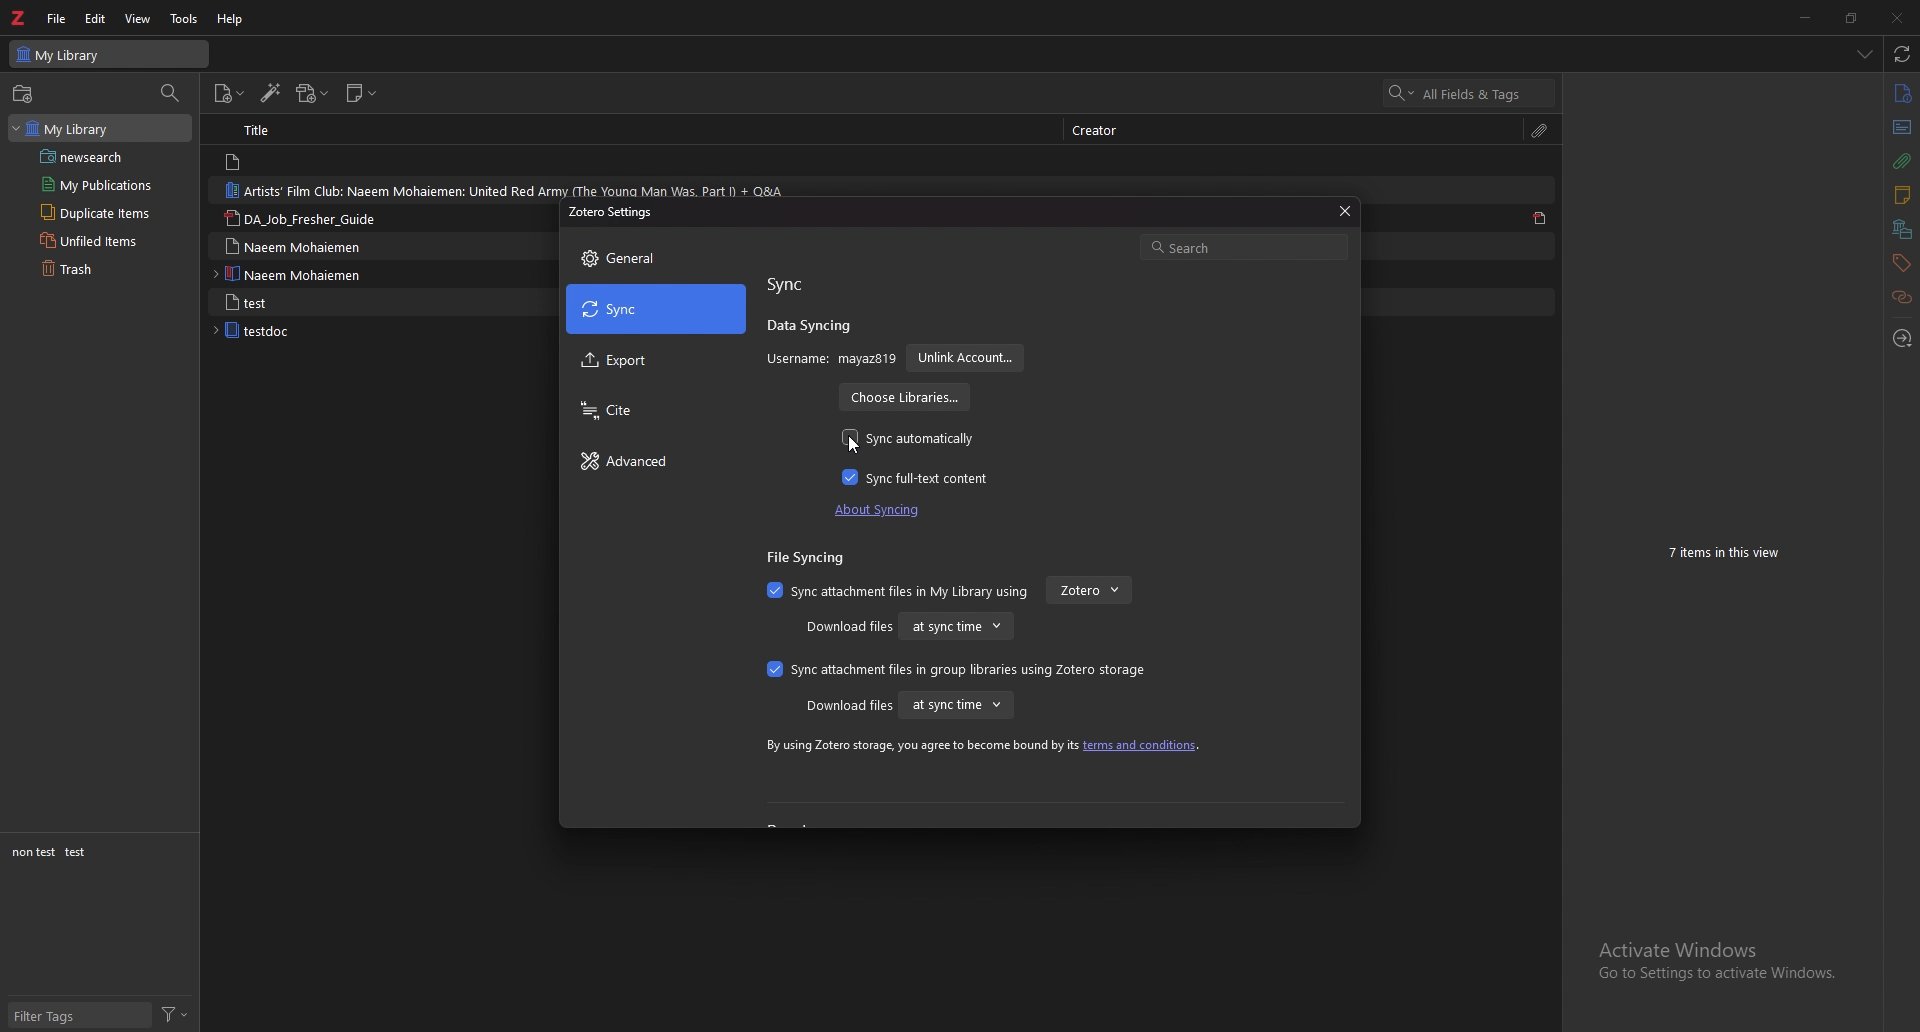 This screenshot has height=1032, width=1920. Describe the element at coordinates (362, 92) in the screenshot. I see `new note` at that location.